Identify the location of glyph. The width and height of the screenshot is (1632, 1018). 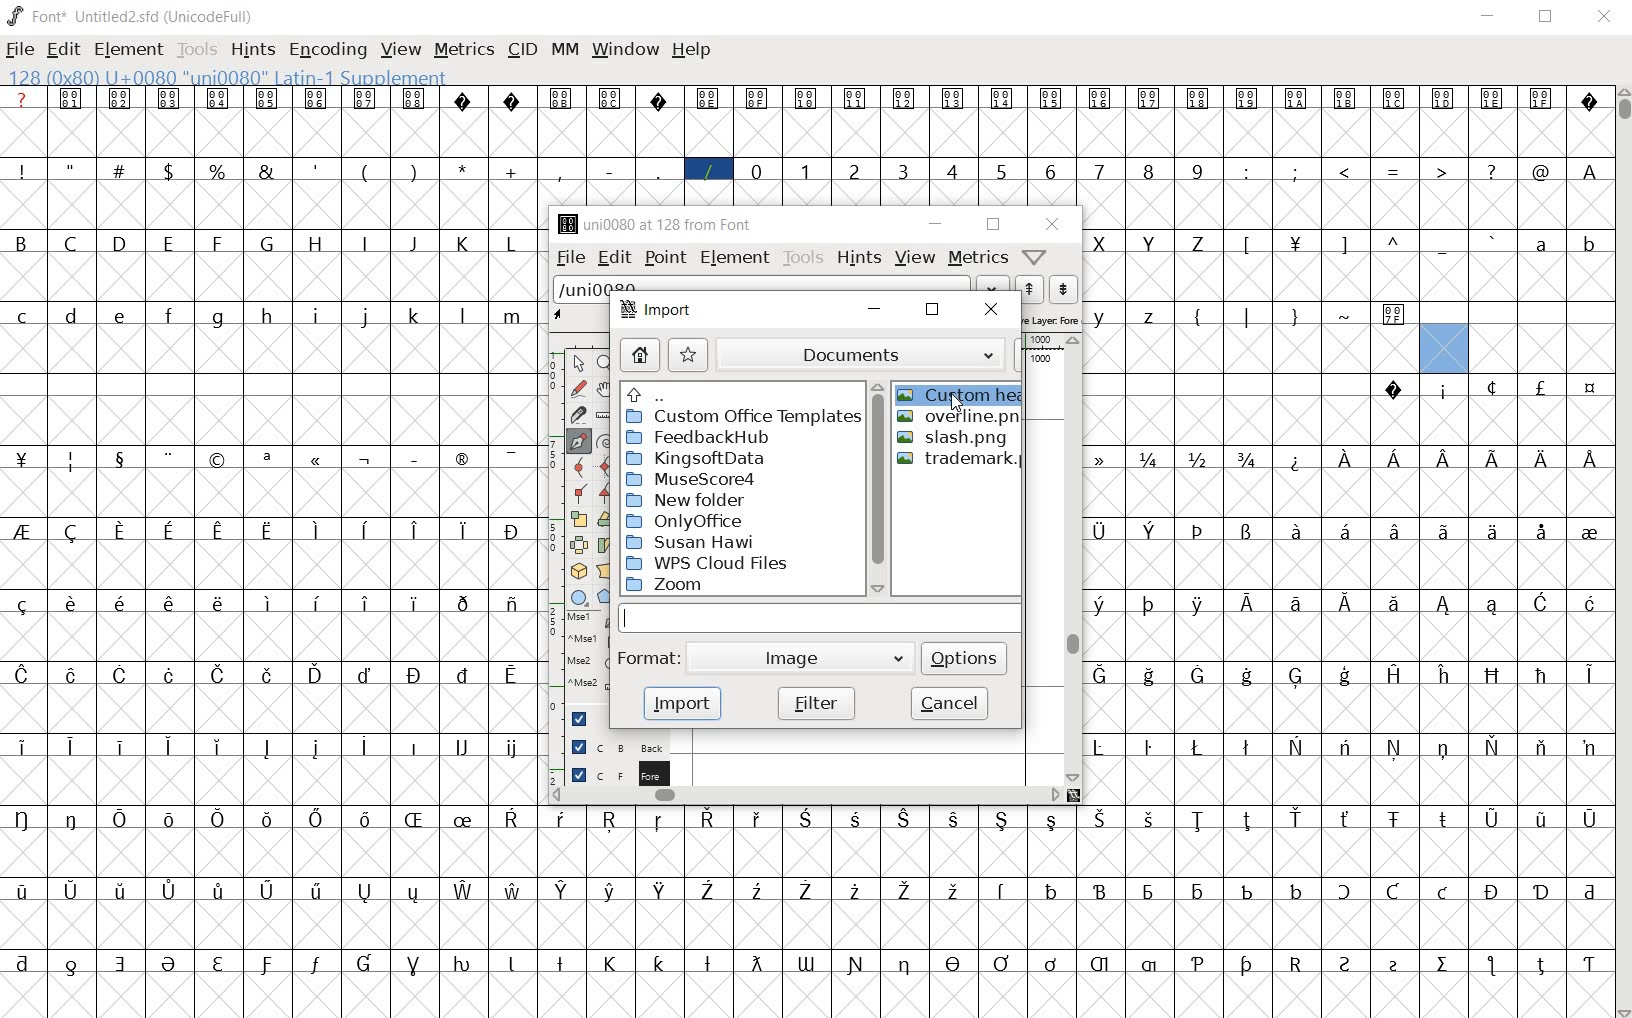
(71, 676).